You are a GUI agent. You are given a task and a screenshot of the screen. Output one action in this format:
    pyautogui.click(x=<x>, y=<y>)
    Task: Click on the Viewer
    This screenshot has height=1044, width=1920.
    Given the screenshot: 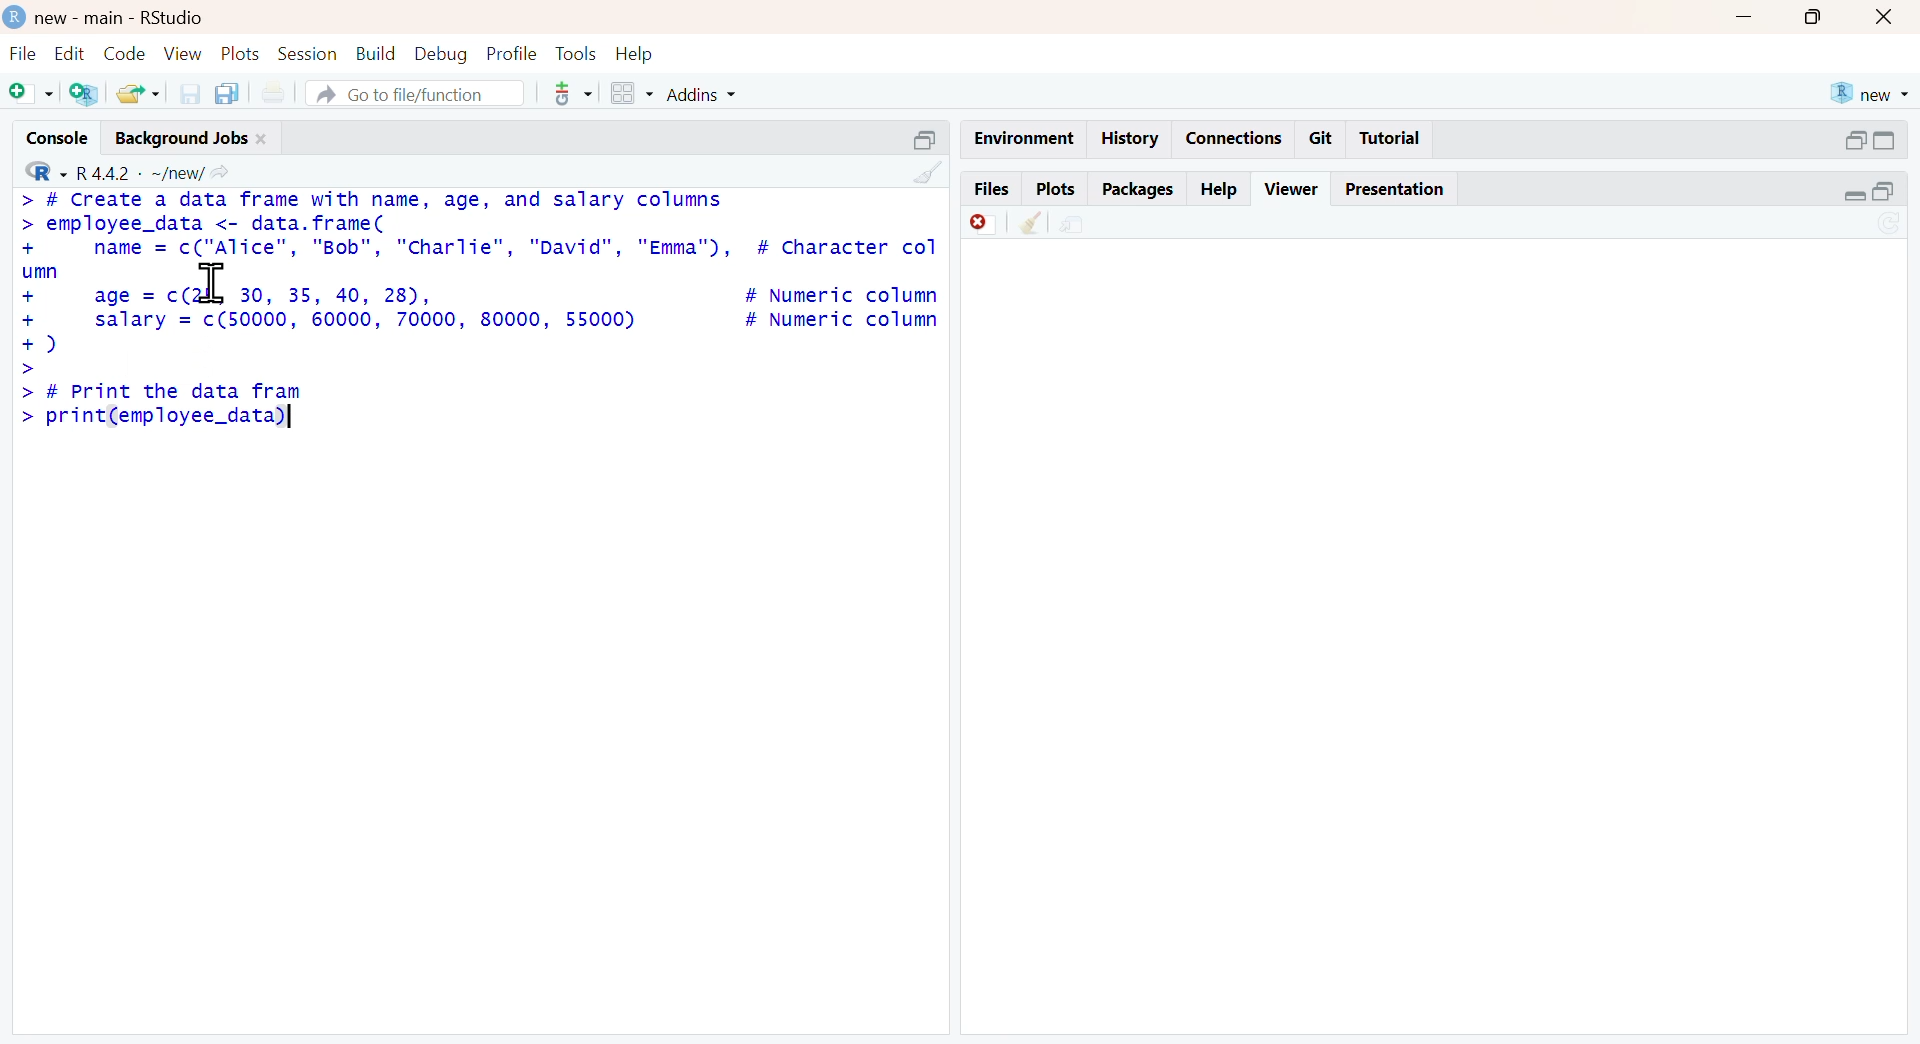 What is the action you would take?
    pyautogui.click(x=1291, y=188)
    